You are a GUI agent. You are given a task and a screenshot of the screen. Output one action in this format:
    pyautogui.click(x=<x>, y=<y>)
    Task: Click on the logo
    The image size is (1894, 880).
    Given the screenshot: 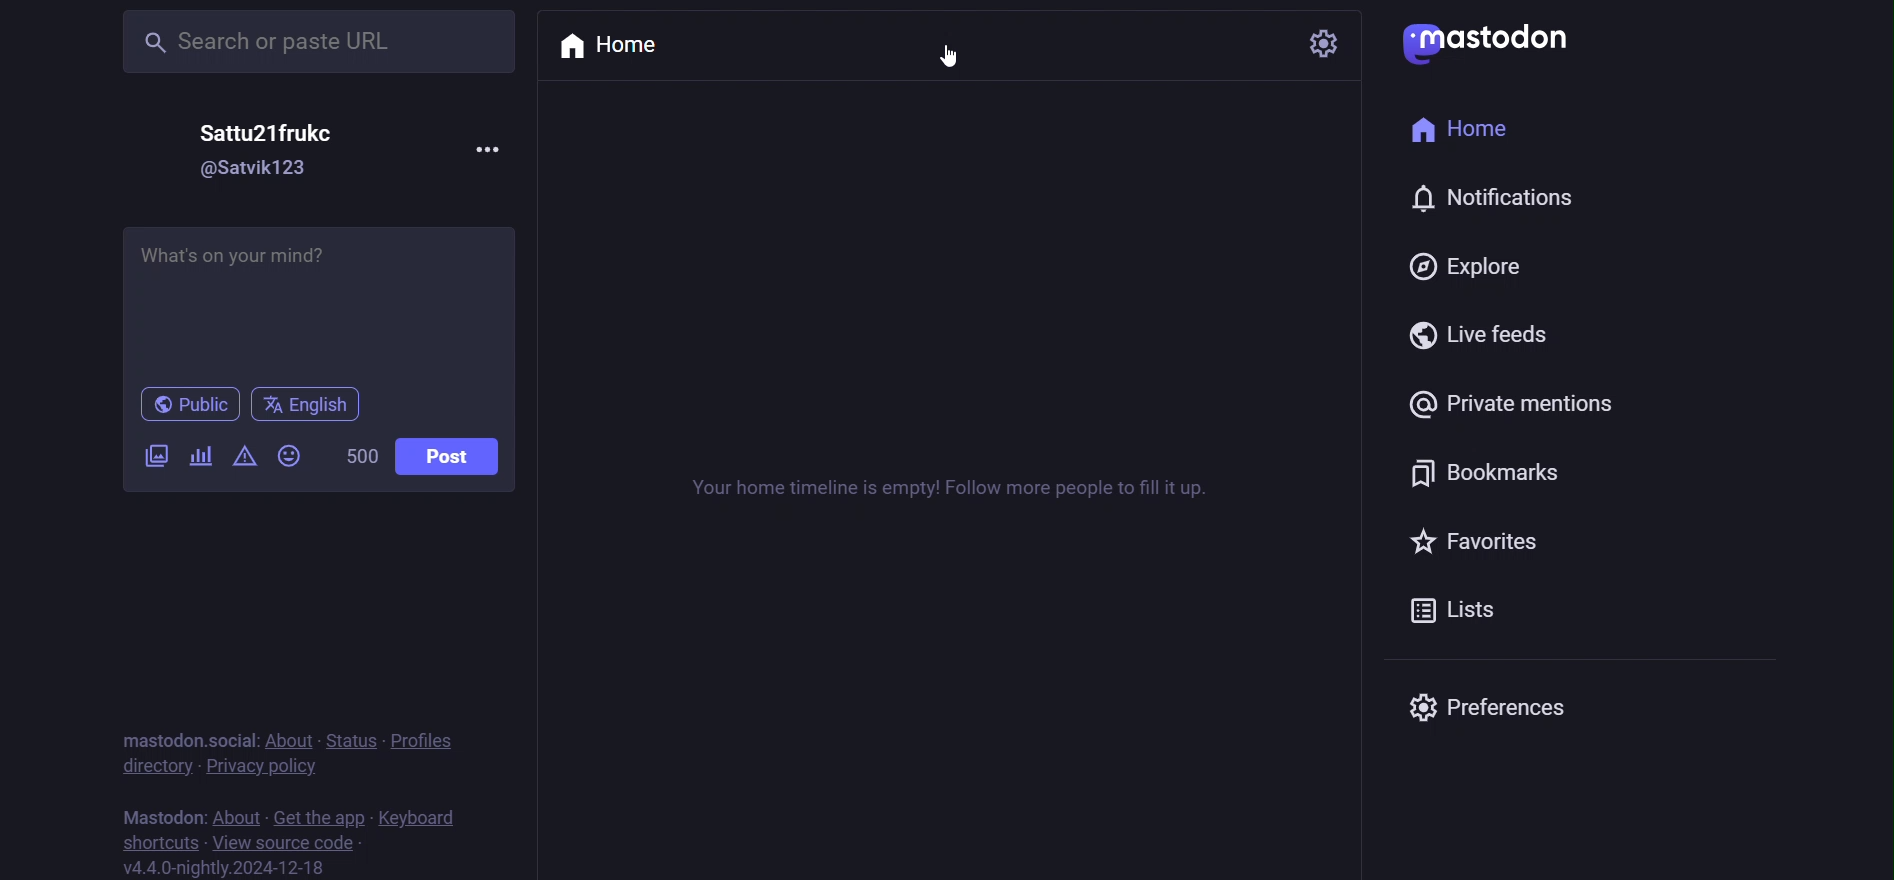 What is the action you would take?
    pyautogui.click(x=1484, y=41)
    